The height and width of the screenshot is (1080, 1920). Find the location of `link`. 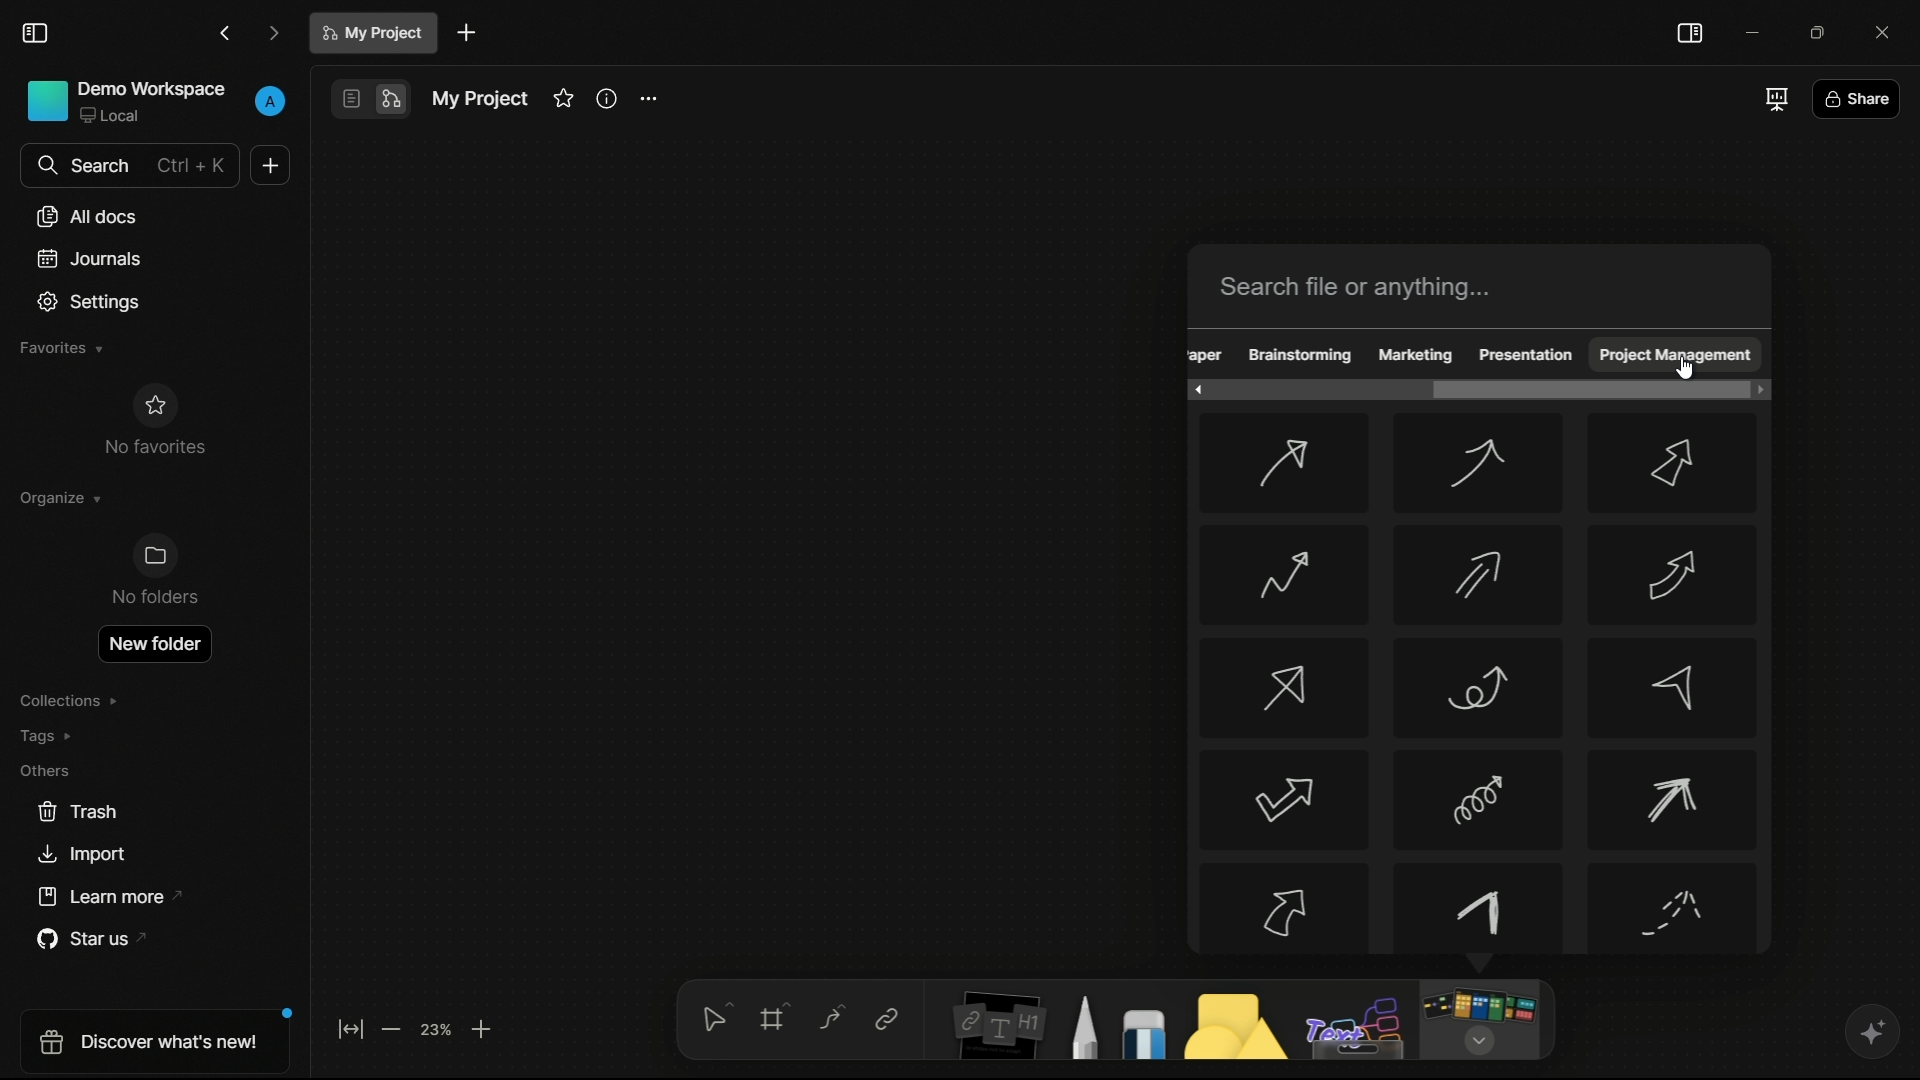

link is located at coordinates (886, 1019).